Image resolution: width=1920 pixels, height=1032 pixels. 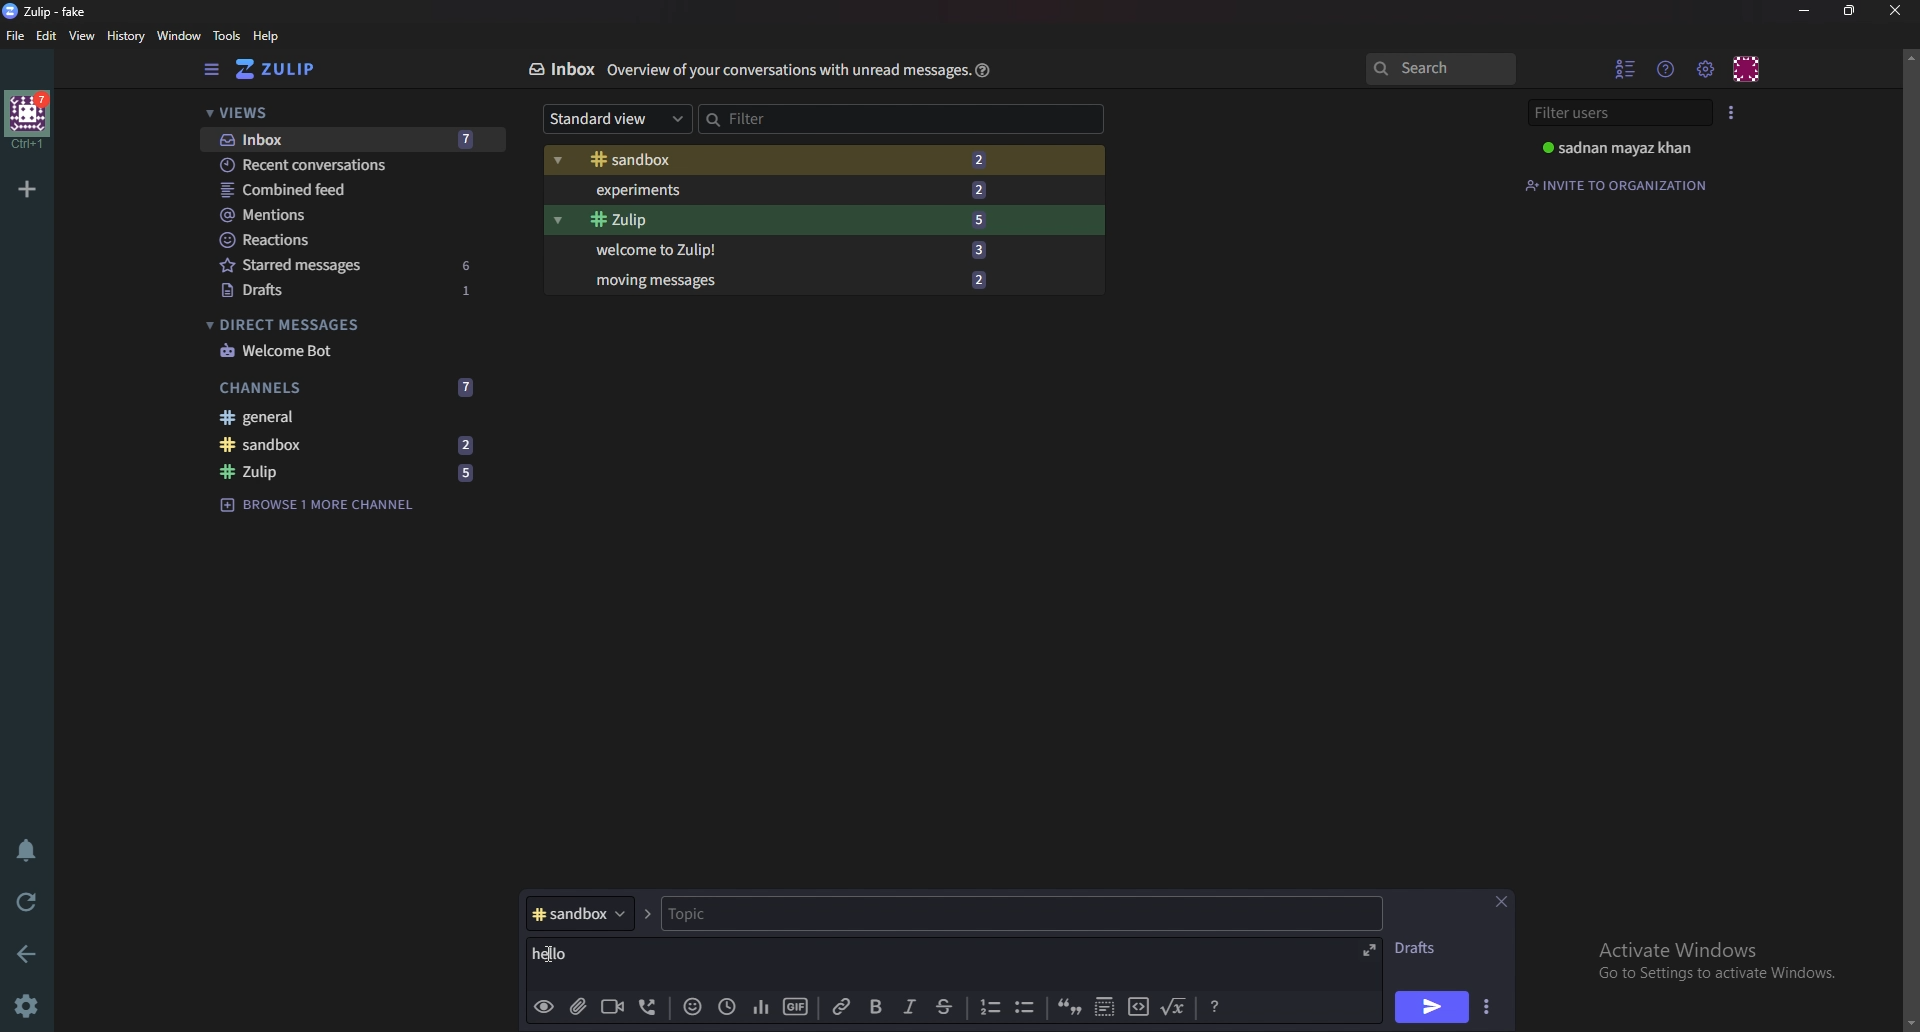 I want to click on voice call, so click(x=653, y=1008).